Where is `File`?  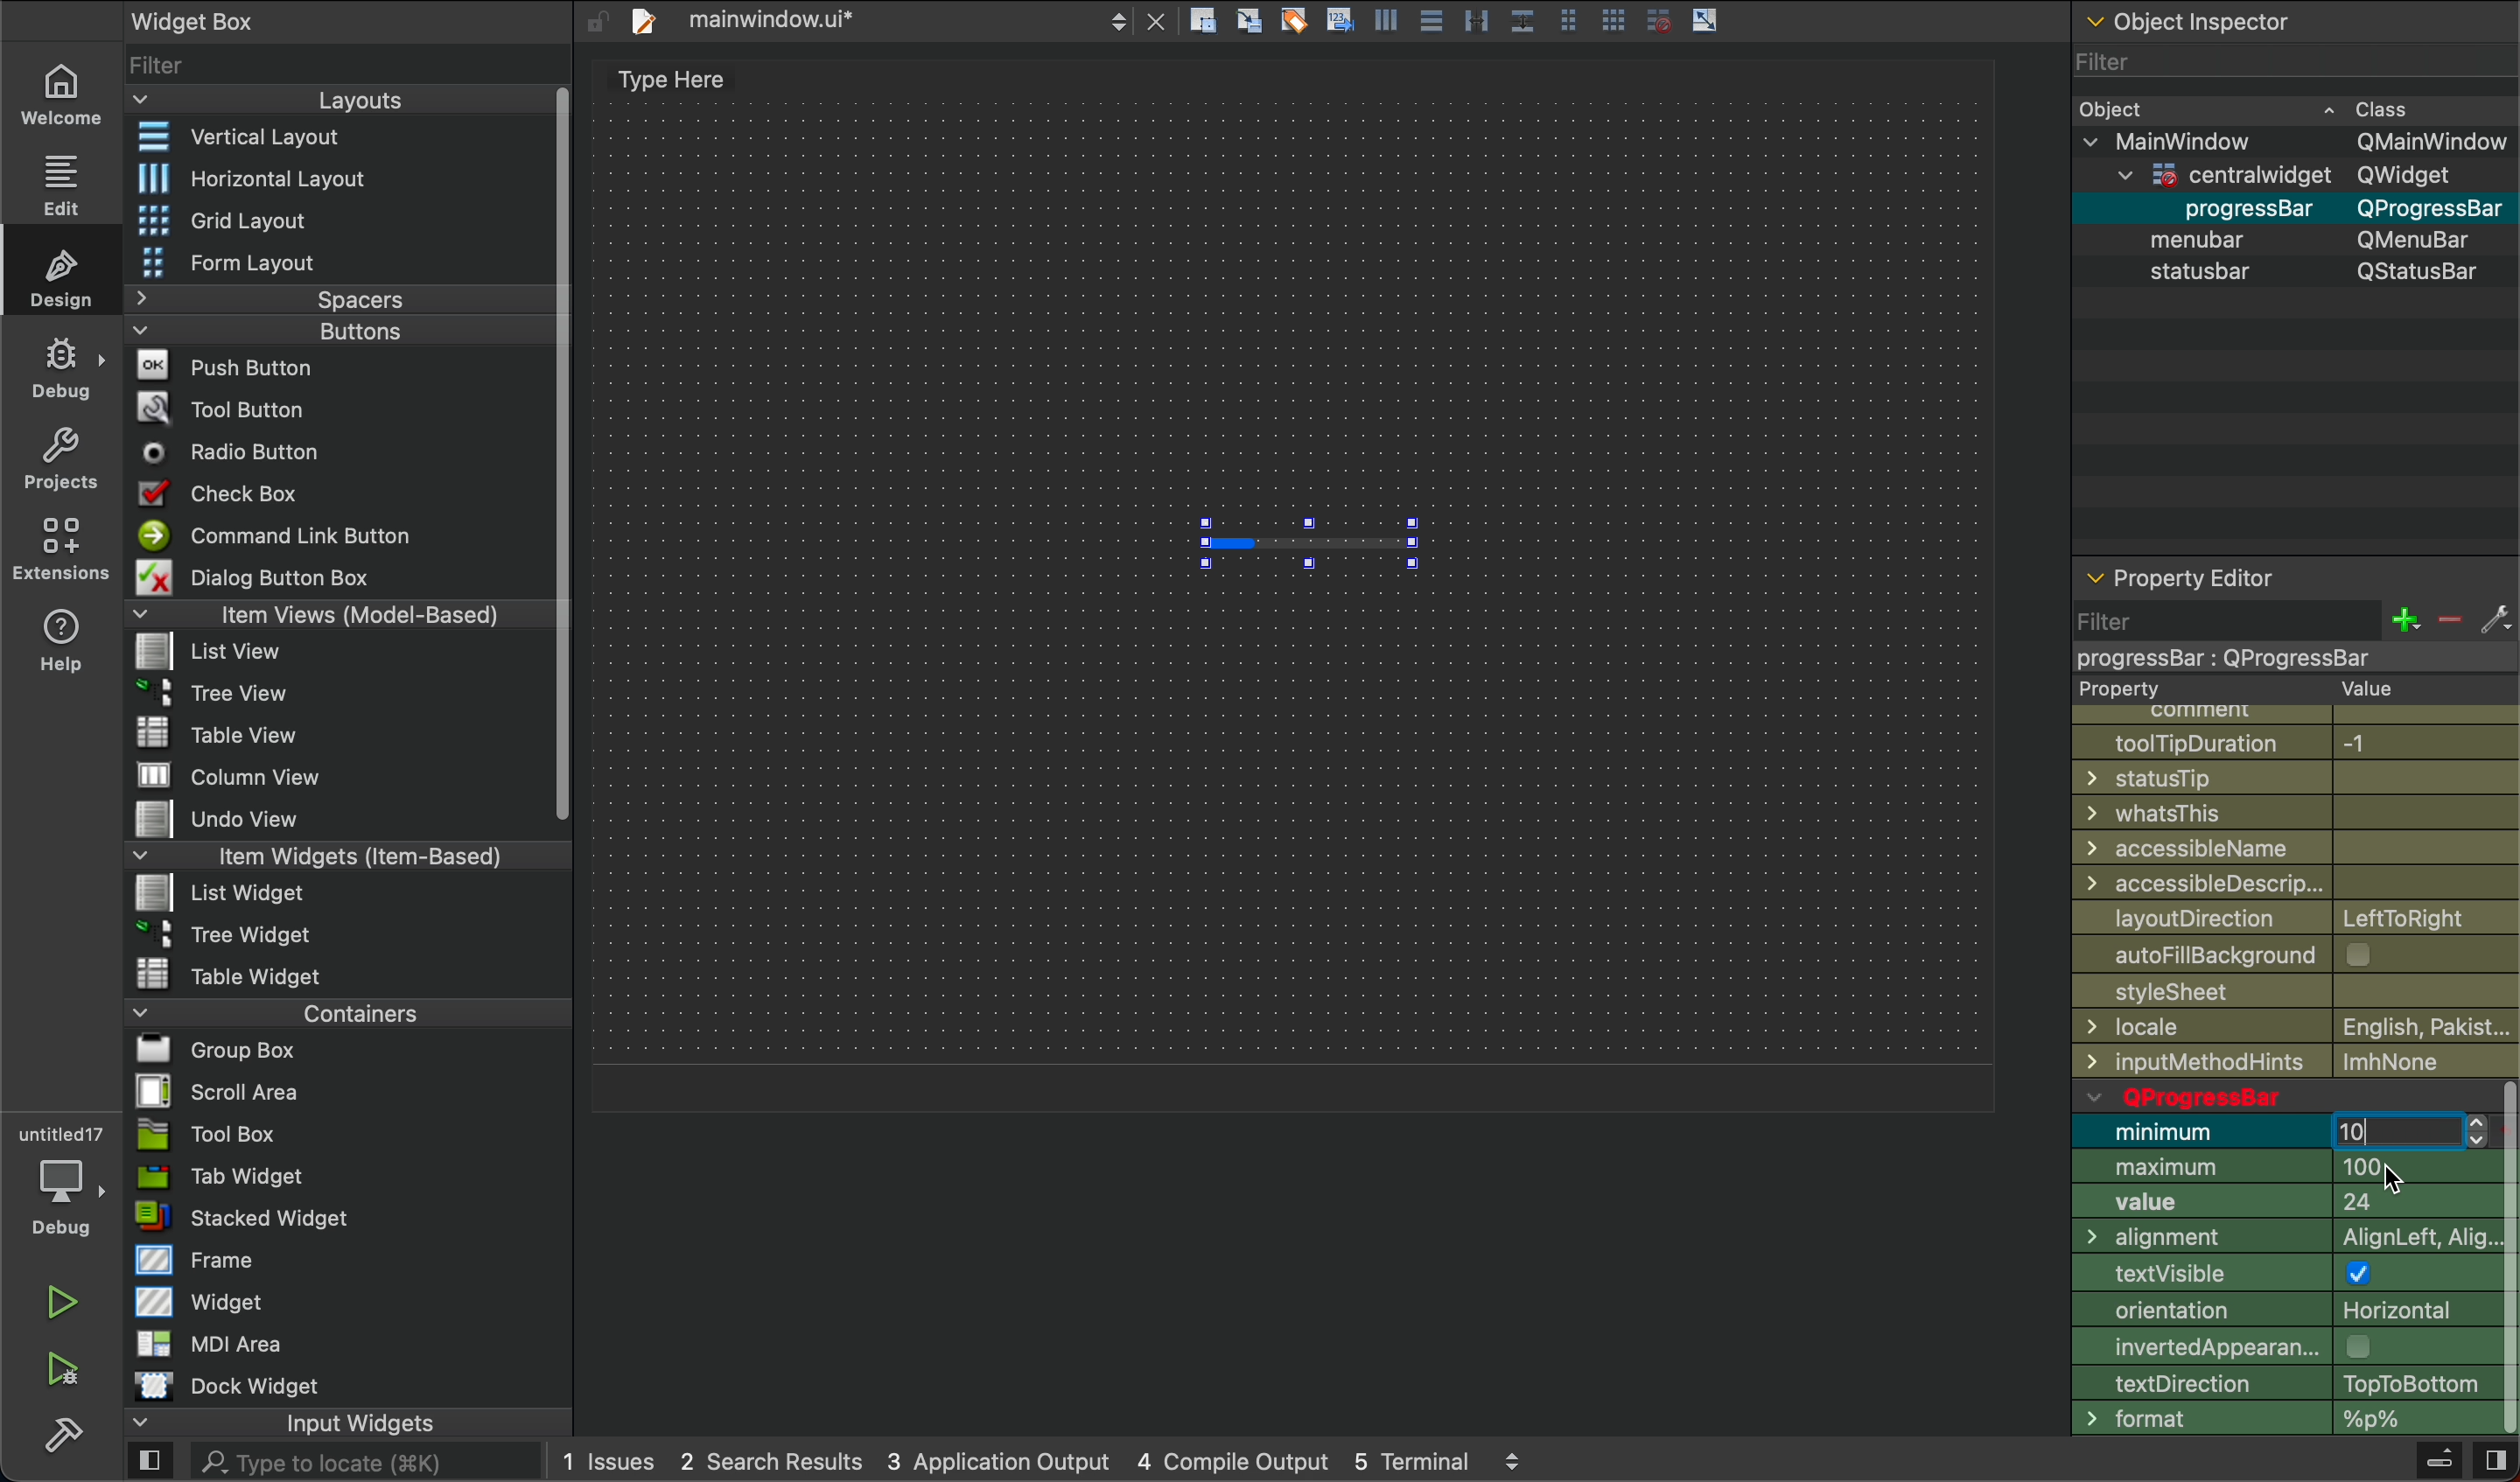
File is located at coordinates (234, 777).